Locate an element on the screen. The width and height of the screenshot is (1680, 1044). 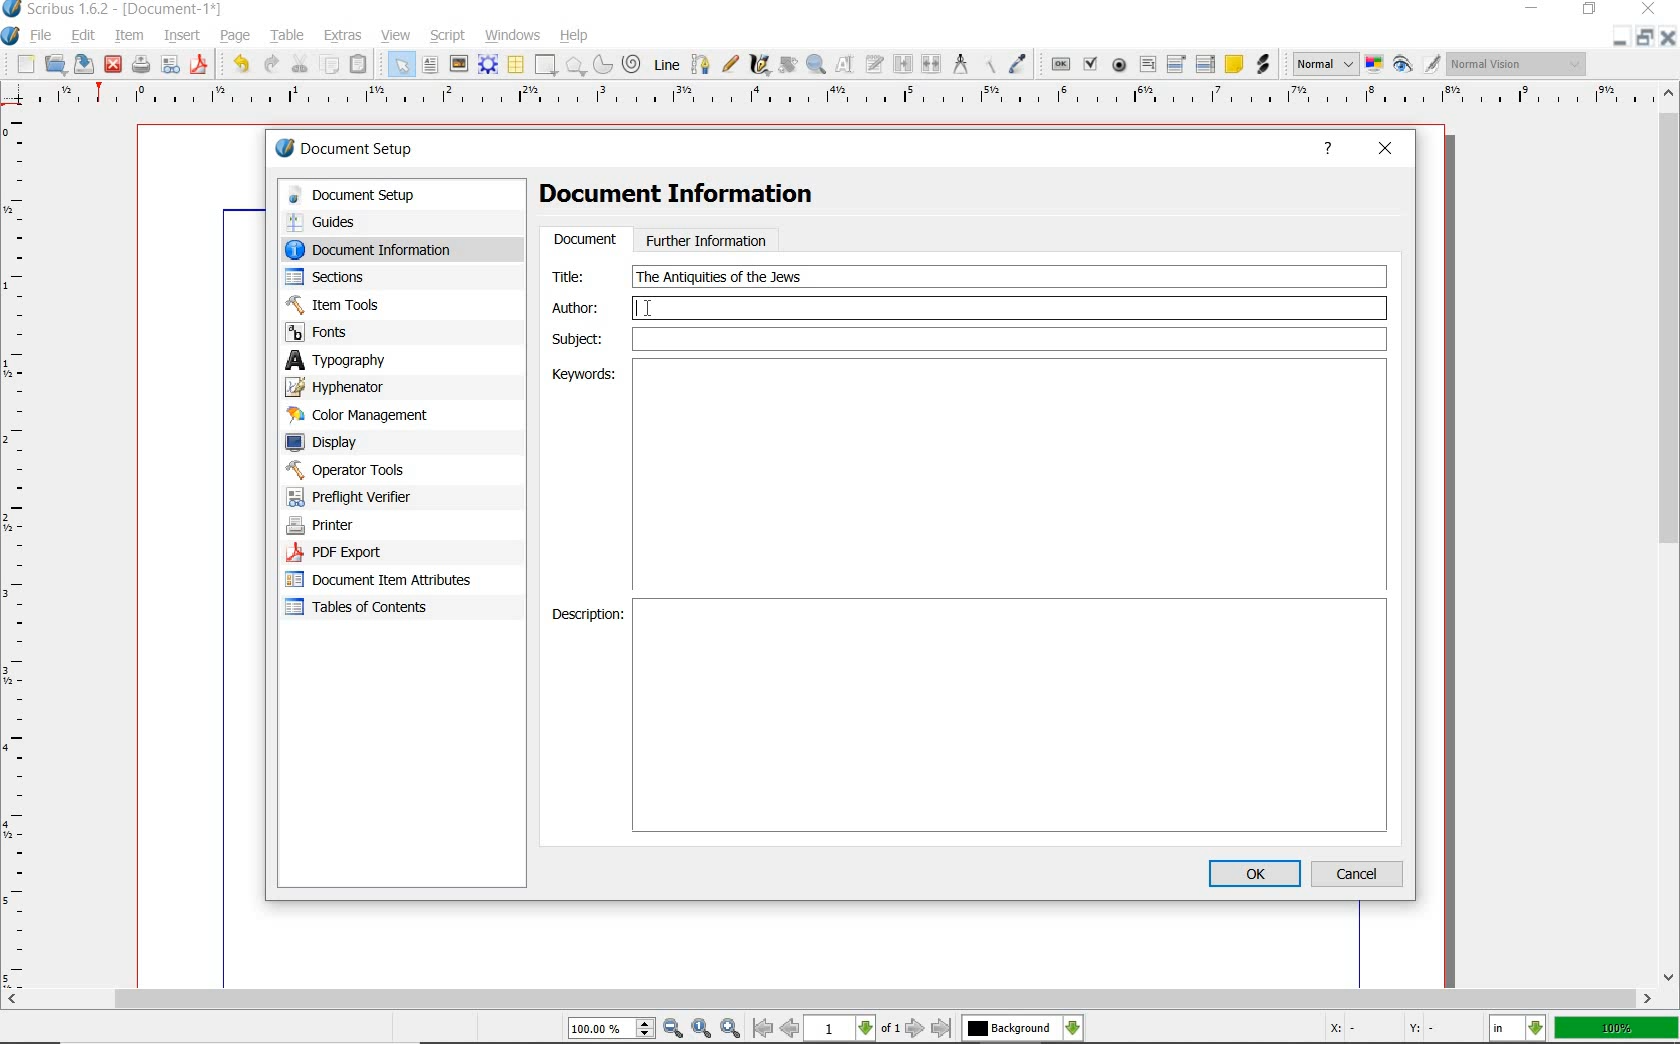
Bezier curve is located at coordinates (700, 64).